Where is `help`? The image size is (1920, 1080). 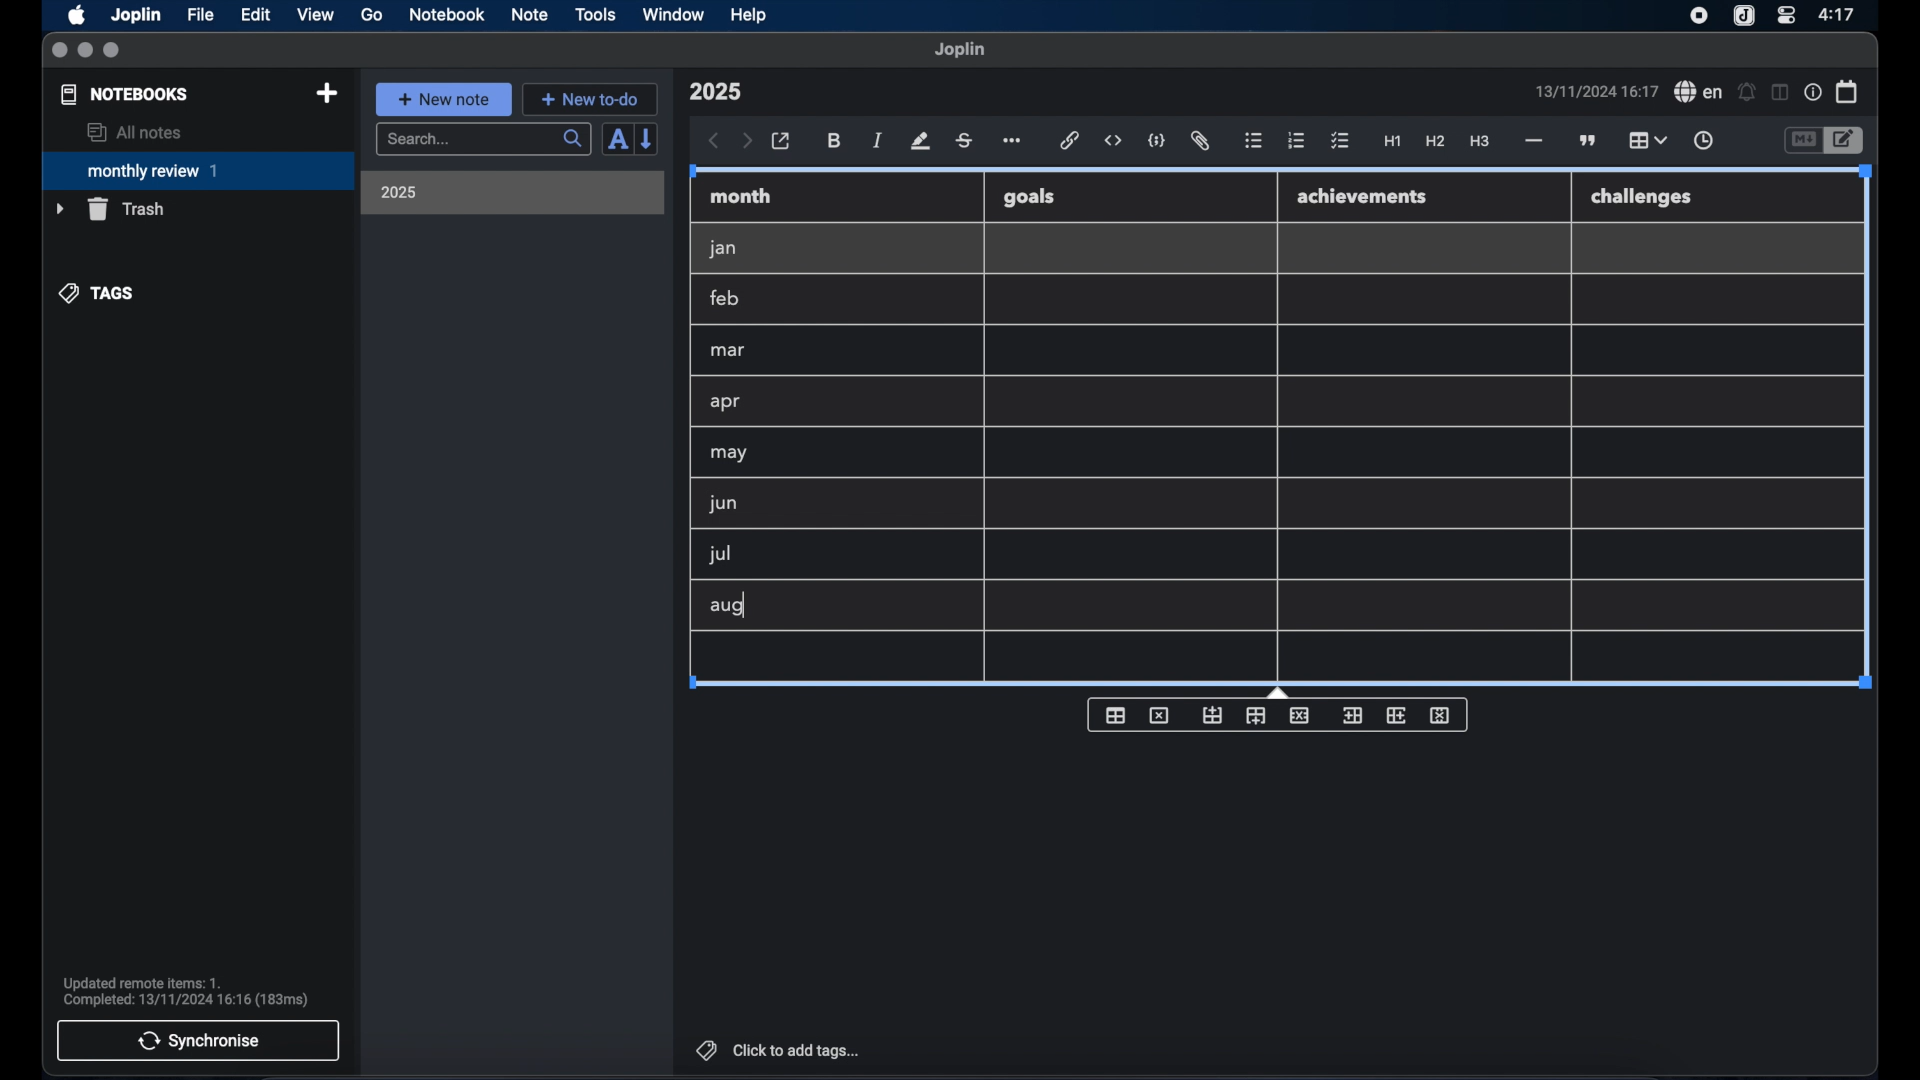 help is located at coordinates (750, 15).